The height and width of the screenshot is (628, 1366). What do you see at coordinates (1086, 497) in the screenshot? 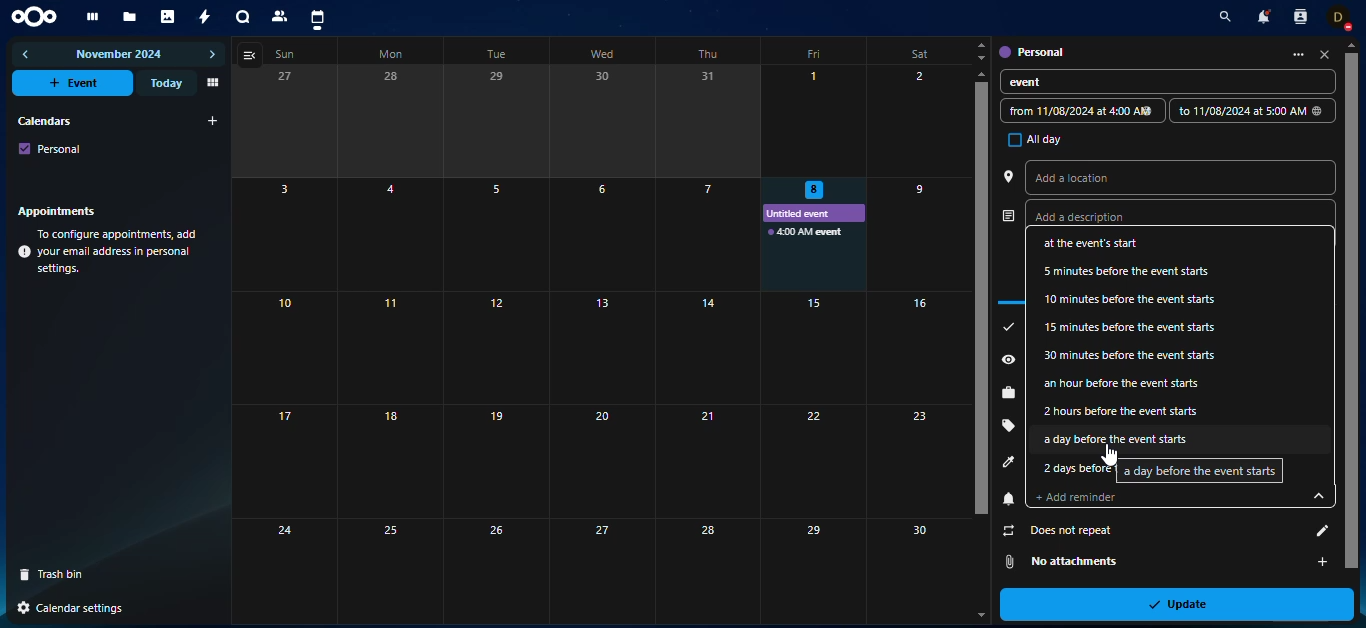
I see `add reminder` at bounding box center [1086, 497].